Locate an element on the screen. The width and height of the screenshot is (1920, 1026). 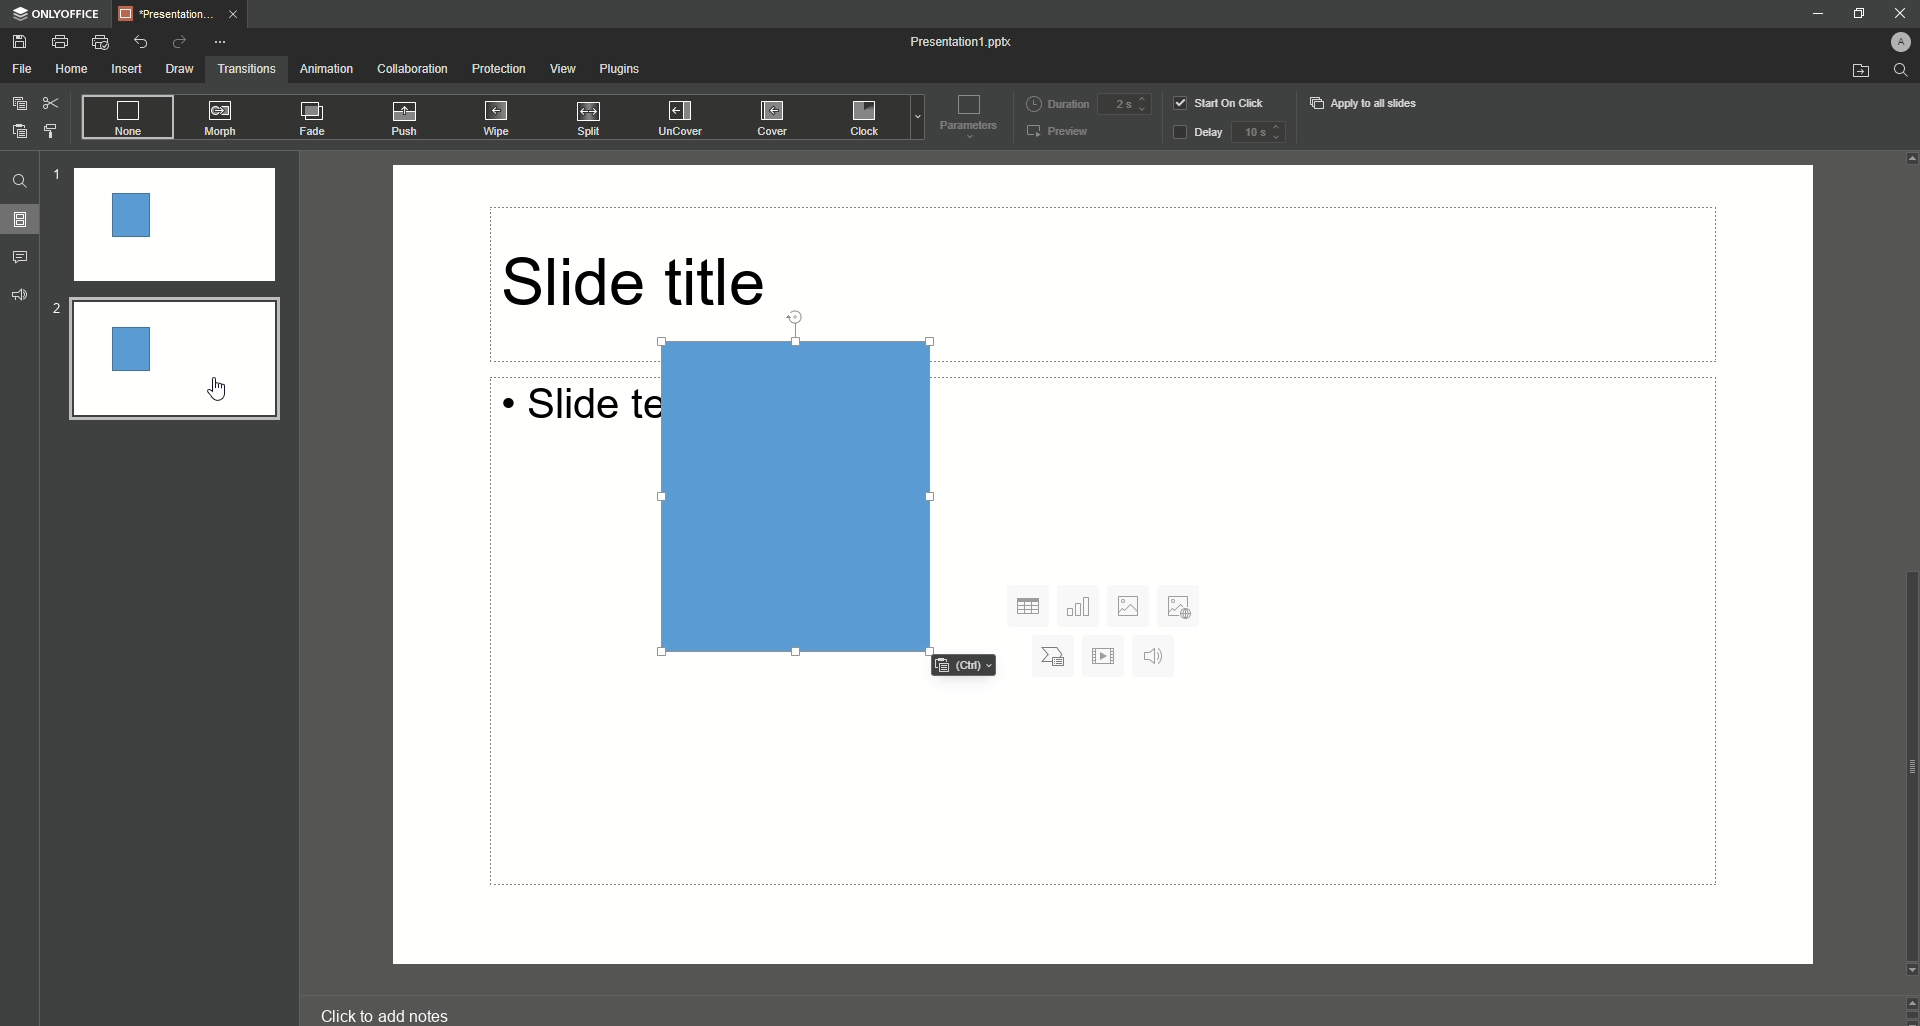
Animation is located at coordinates (327, 68).